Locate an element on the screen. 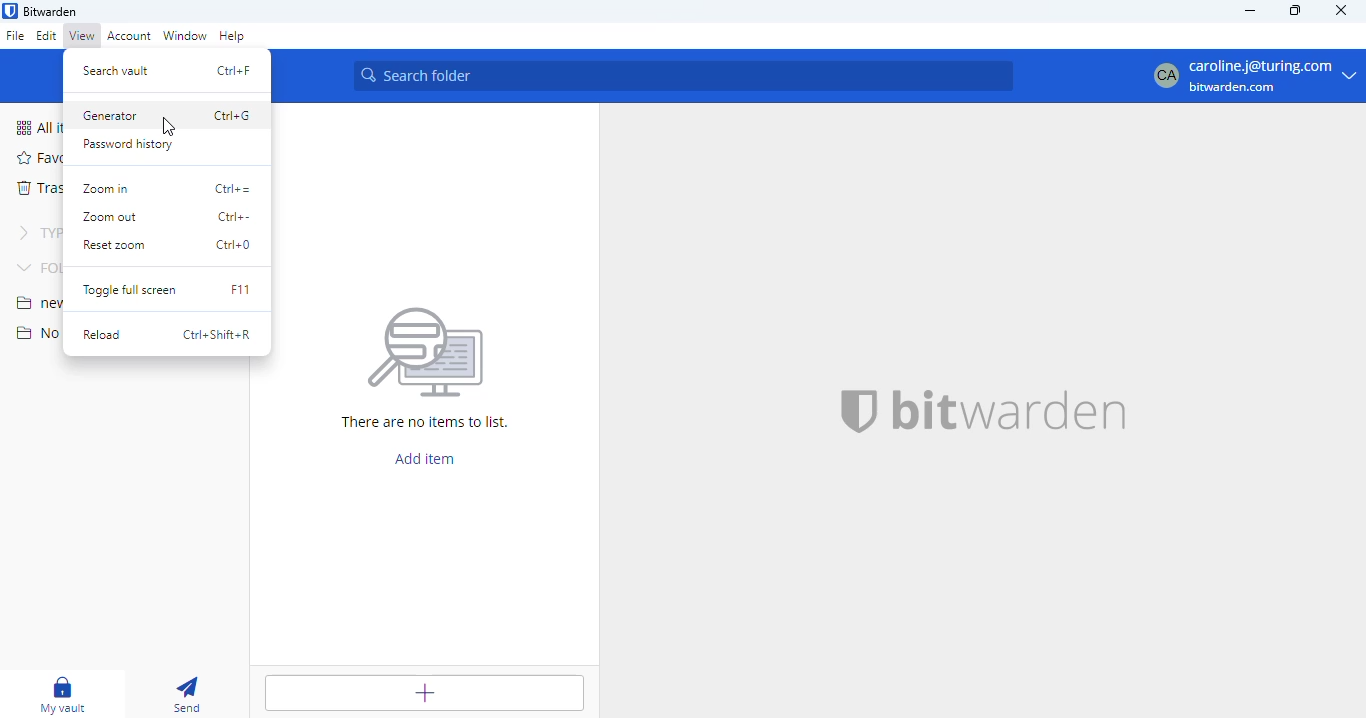 The image size is (1366, 718). reload is located at coordinates (104, 336).